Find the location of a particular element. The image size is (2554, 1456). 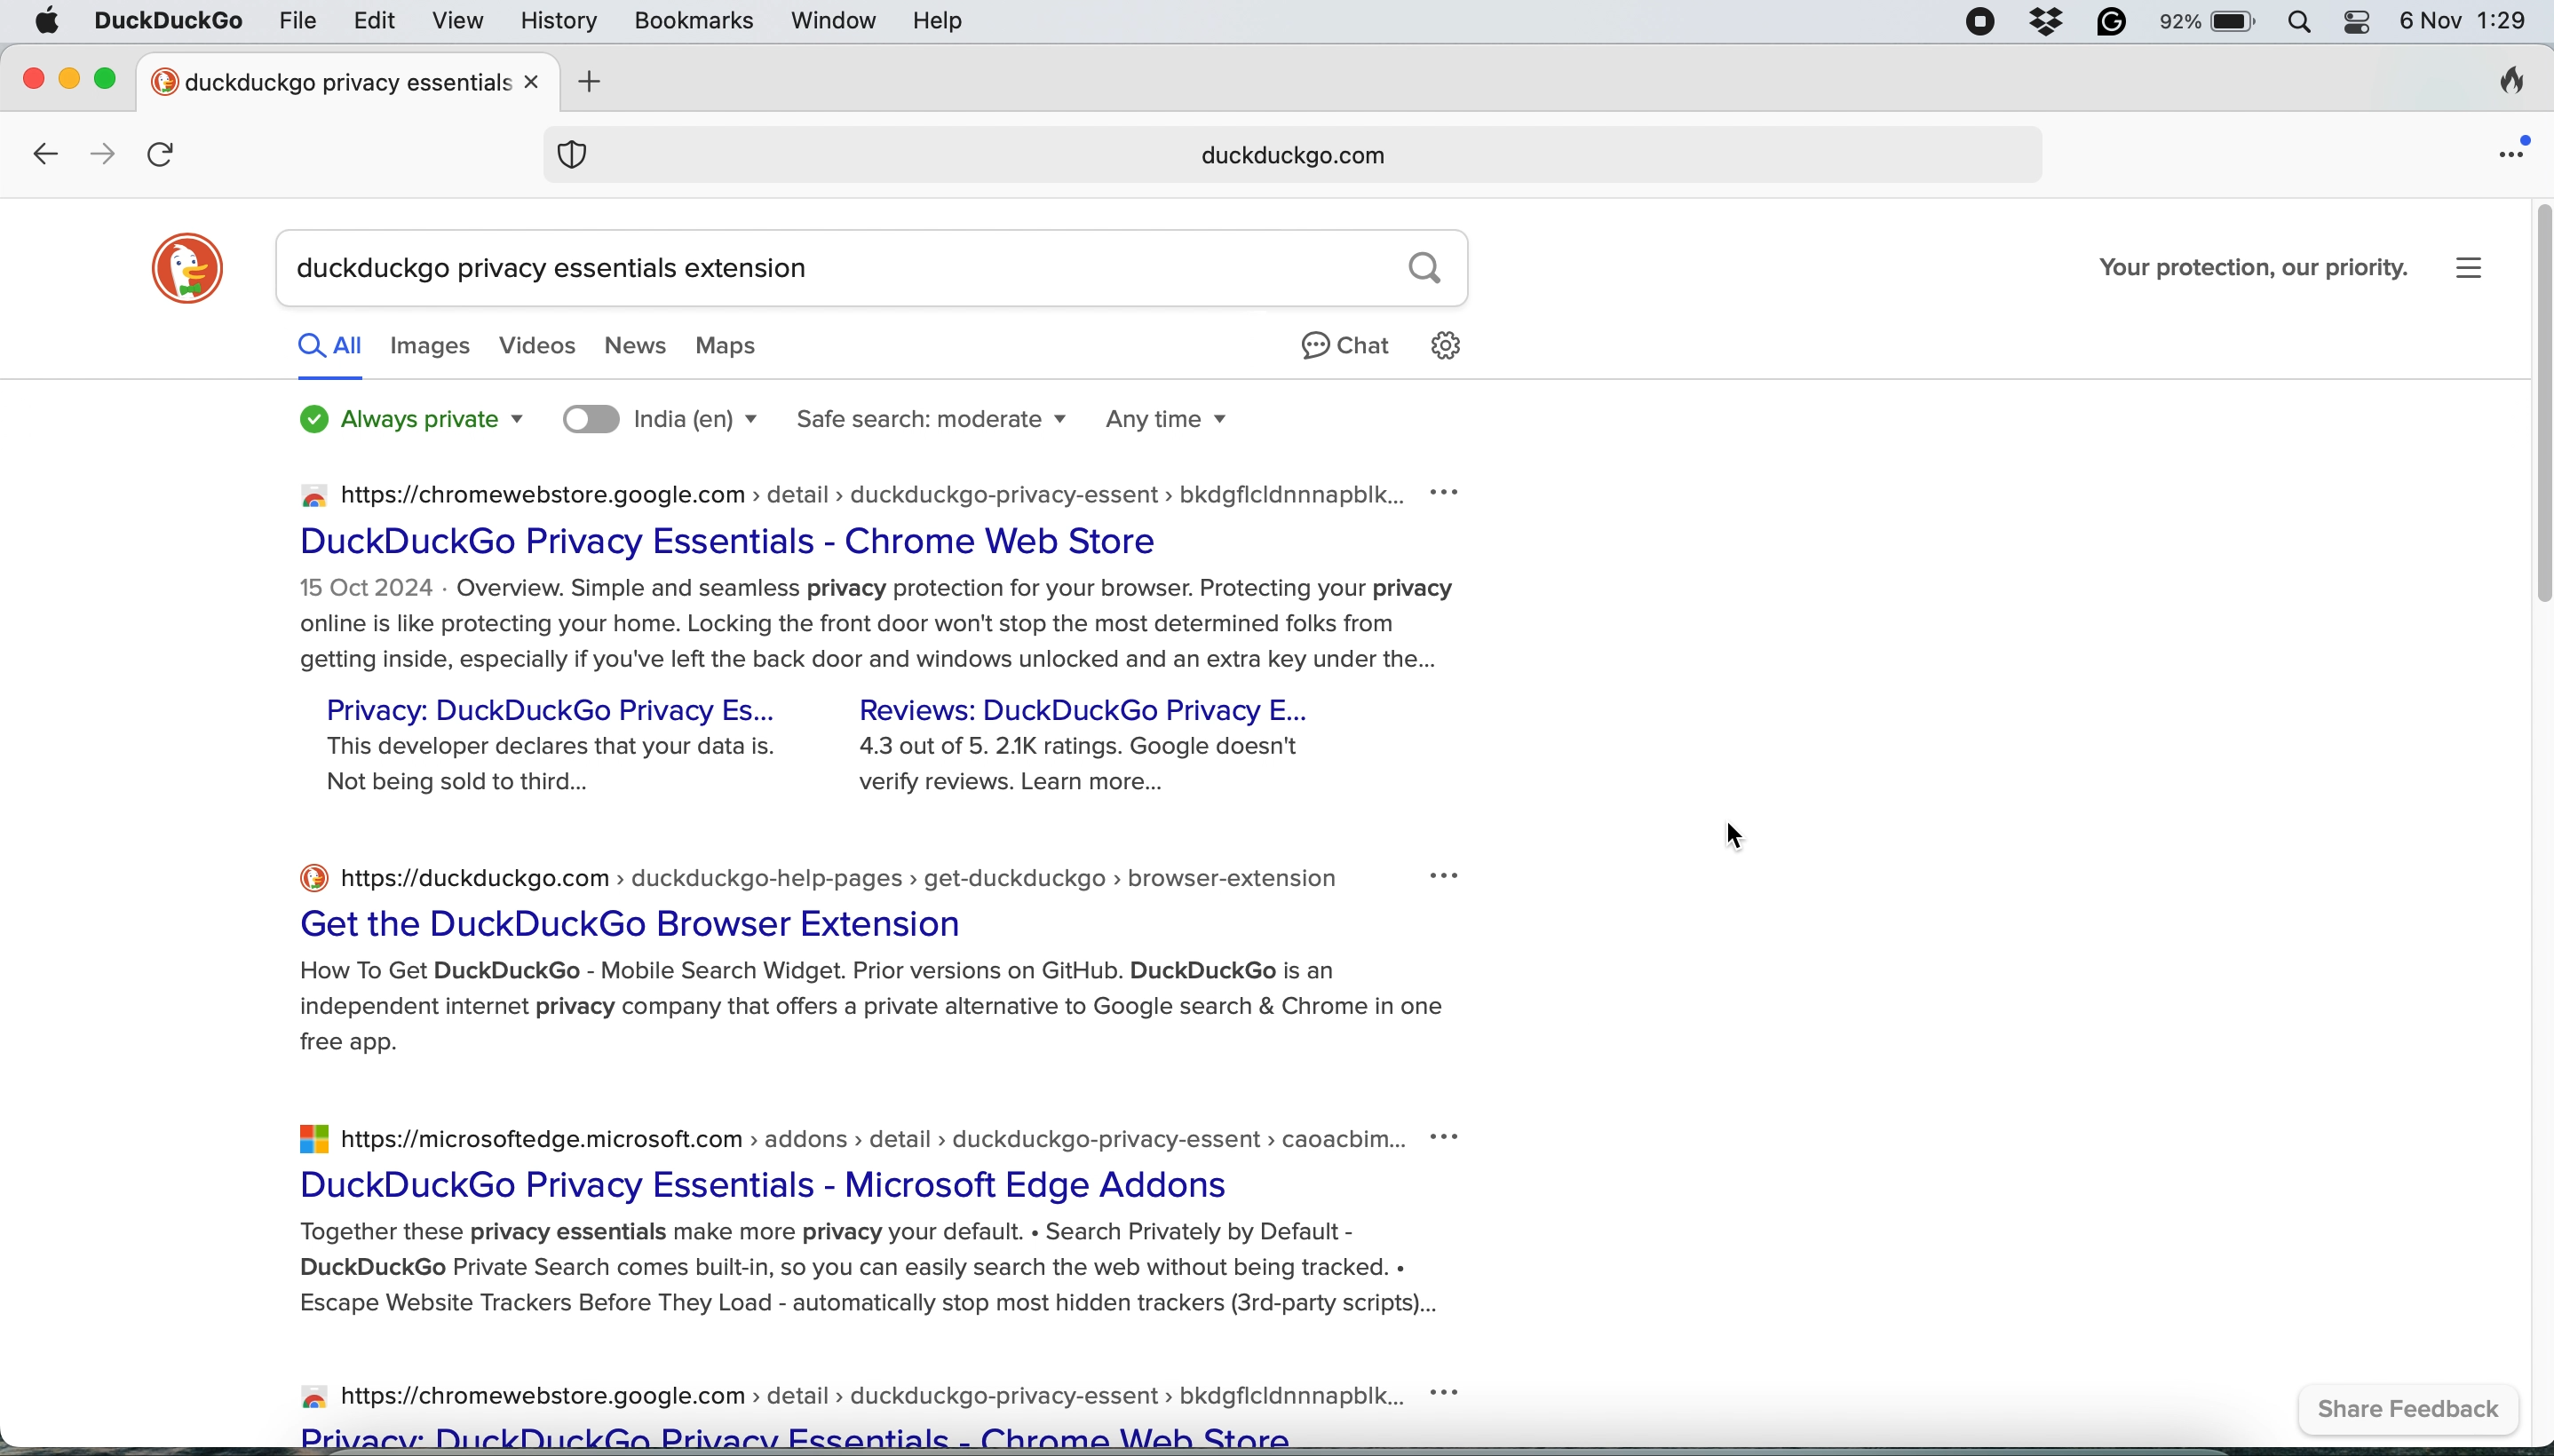

search button is located at coordinates (1424, 266).